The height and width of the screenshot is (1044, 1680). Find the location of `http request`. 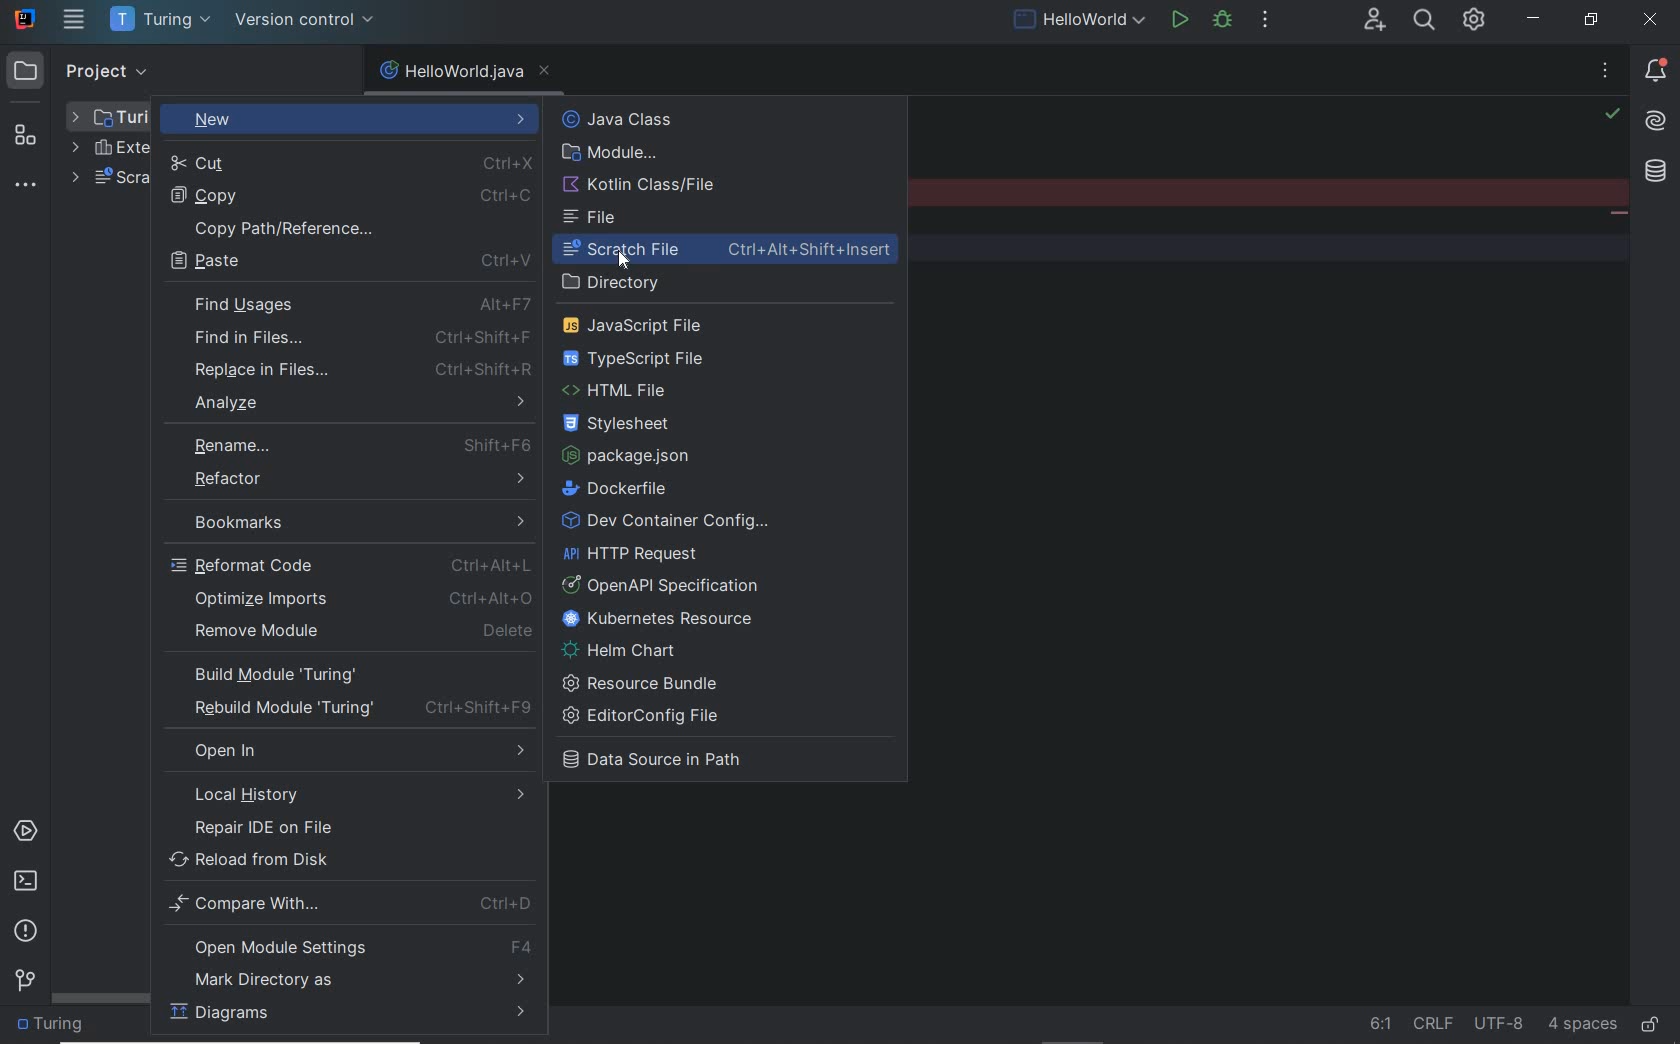

http request is located at coordinates (633, 554).